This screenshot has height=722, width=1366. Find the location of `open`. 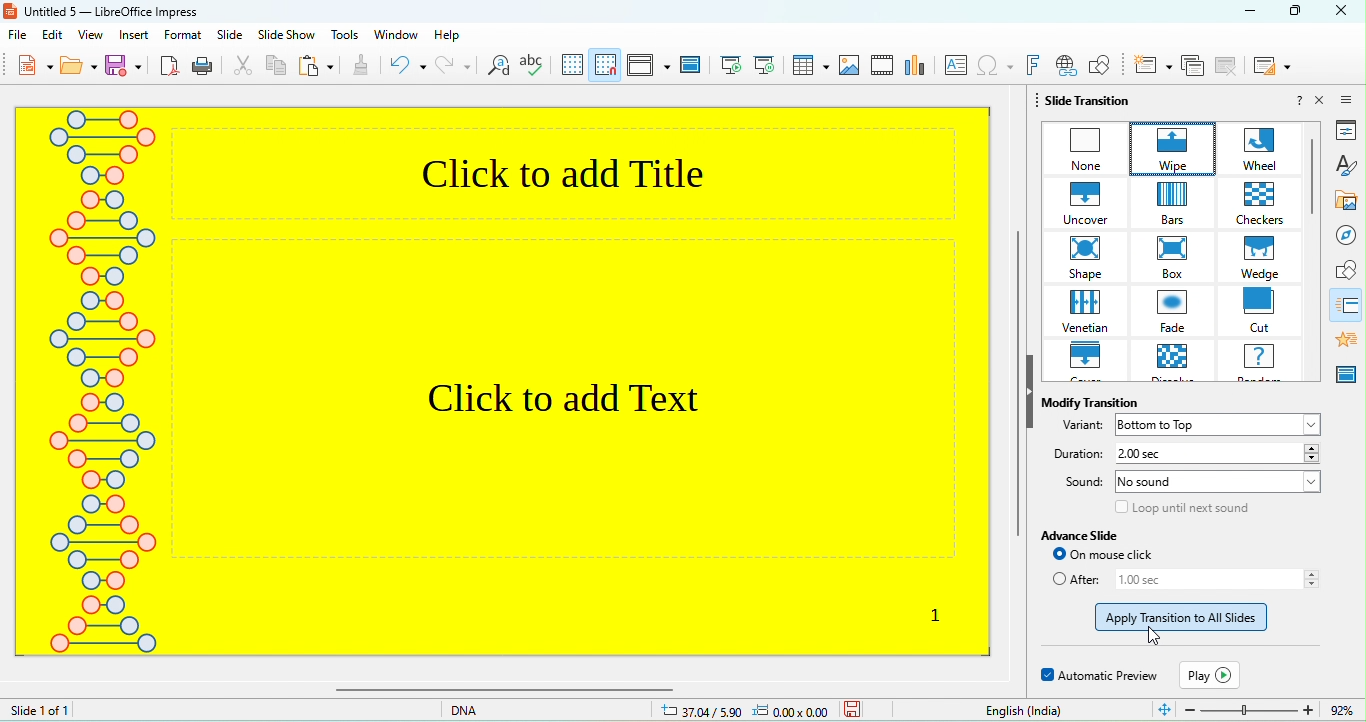

open is located at coordinates (82, 67).